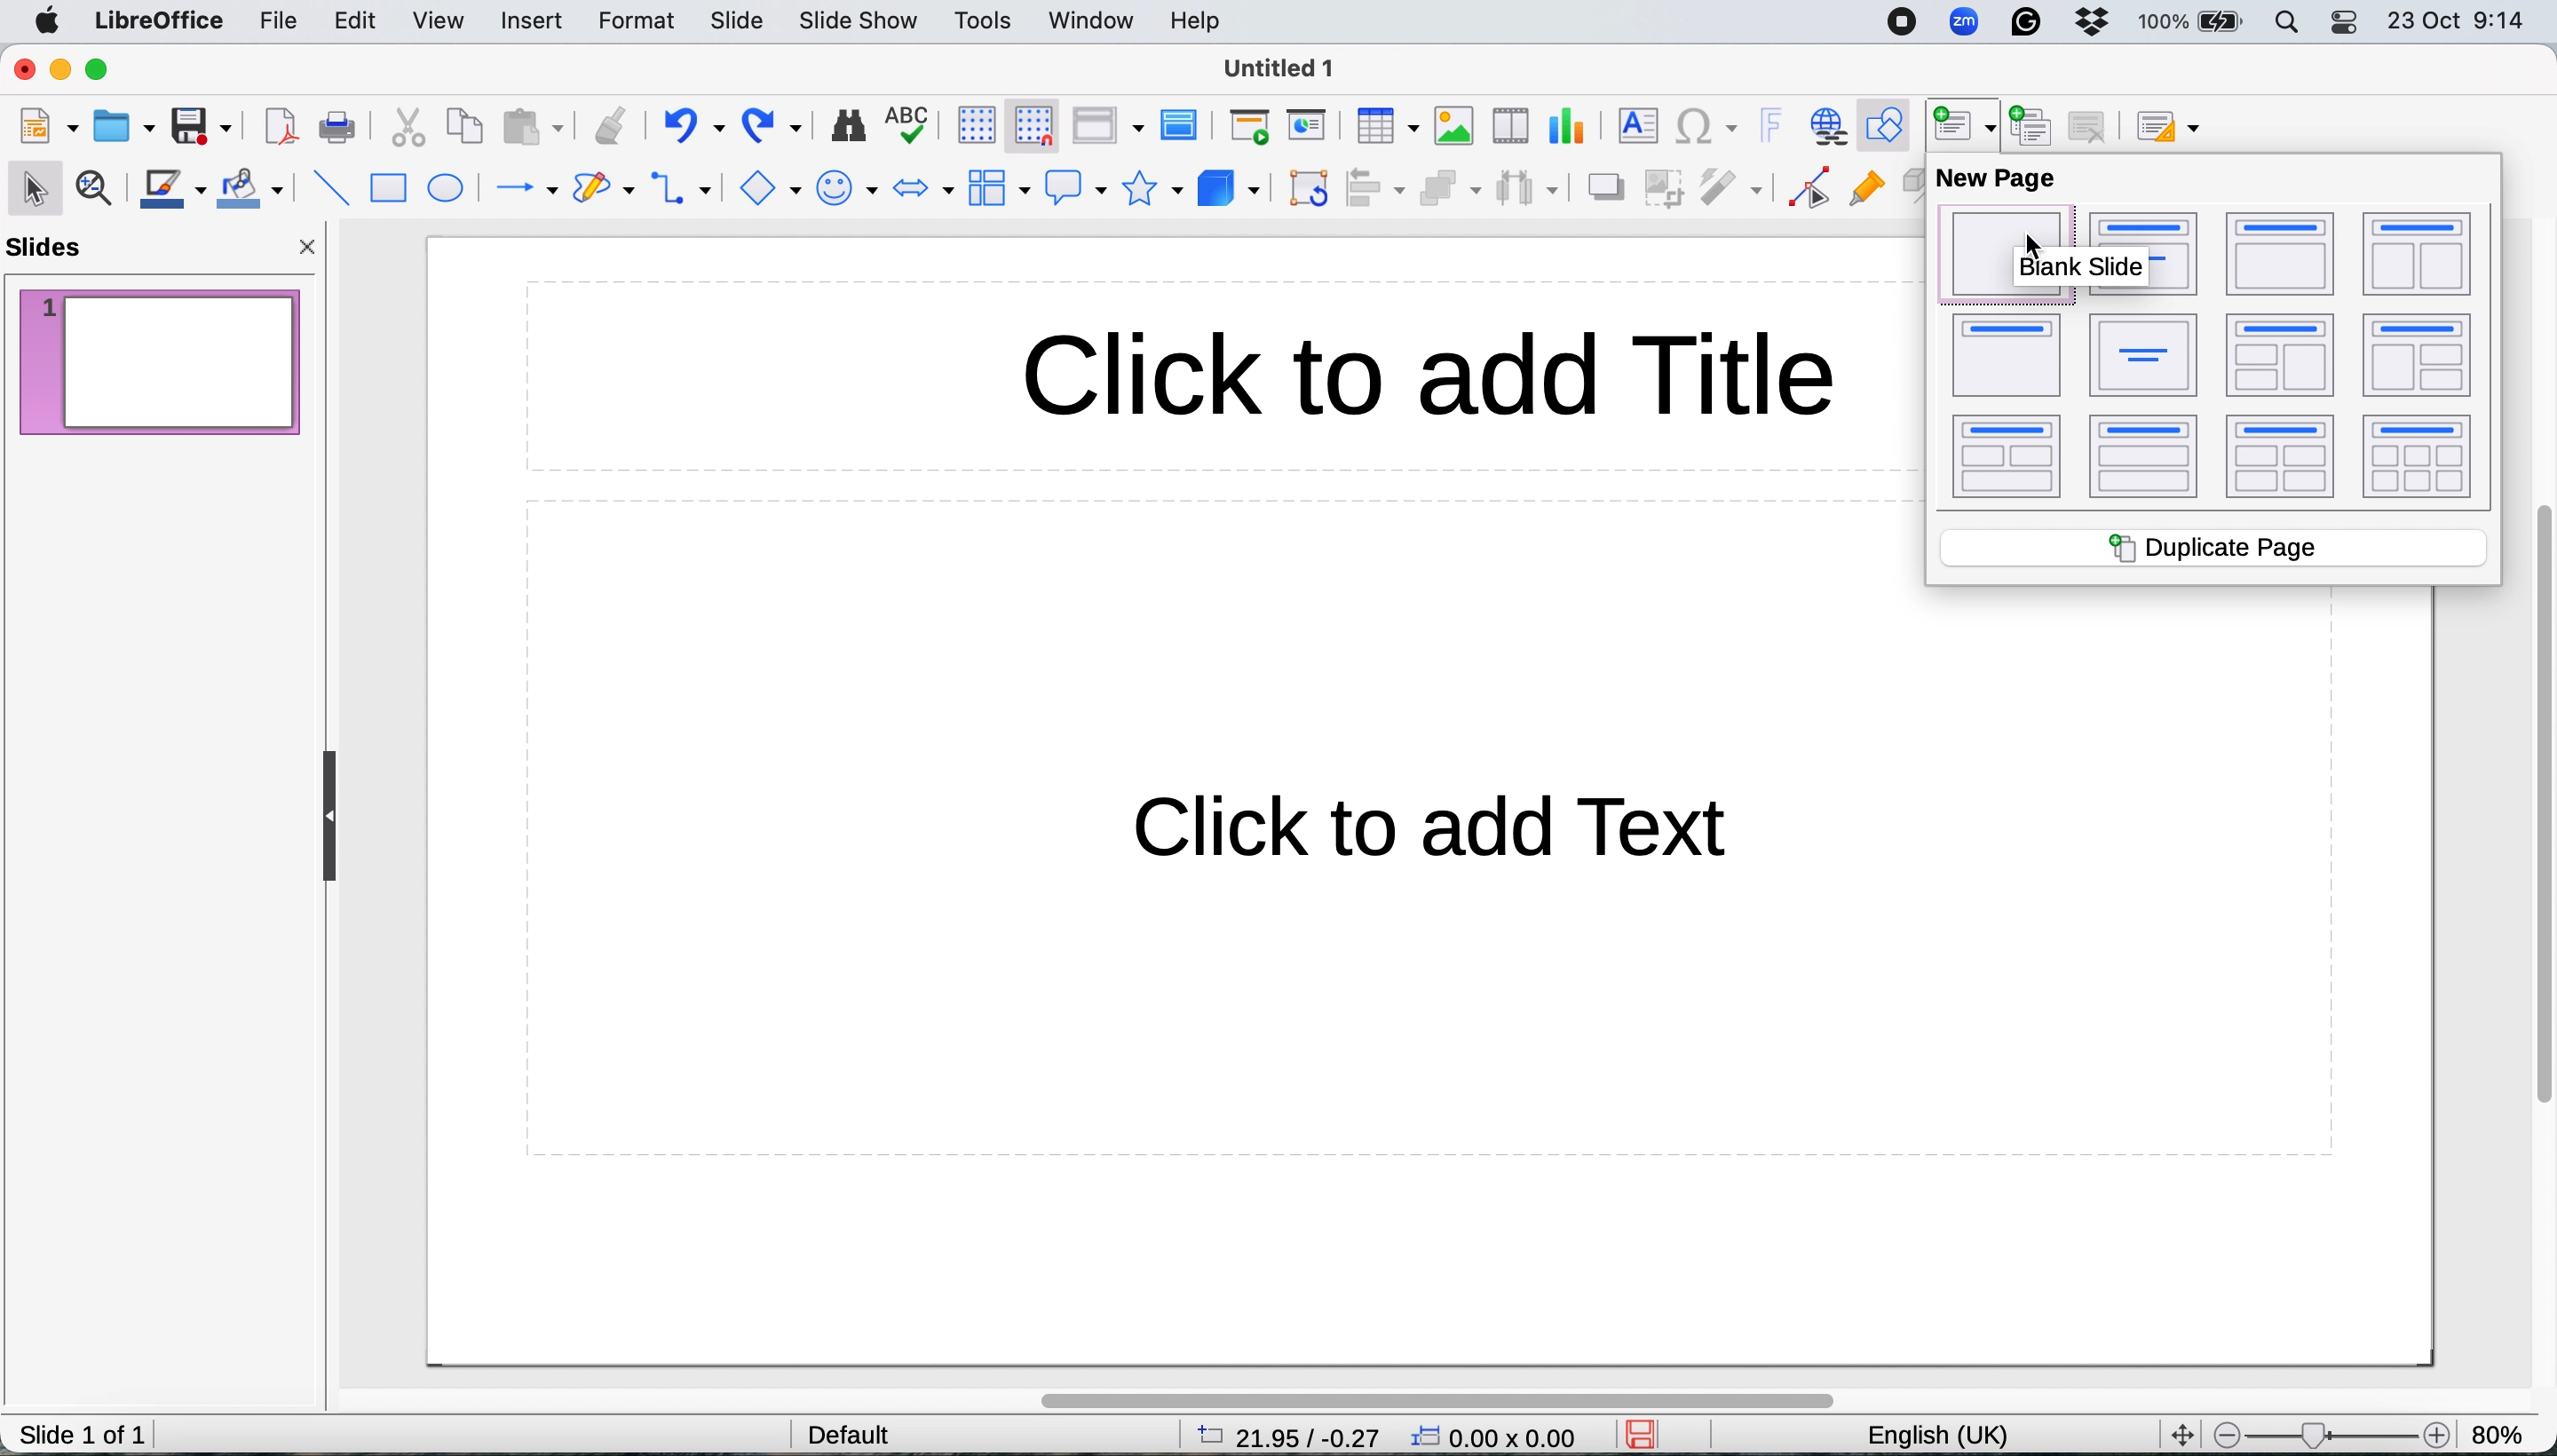 The height and width of the screenshot is (1456, 2557). Describe the element at coordinates (2096, 125) in the screenshot. I see `delete slide` at that location.